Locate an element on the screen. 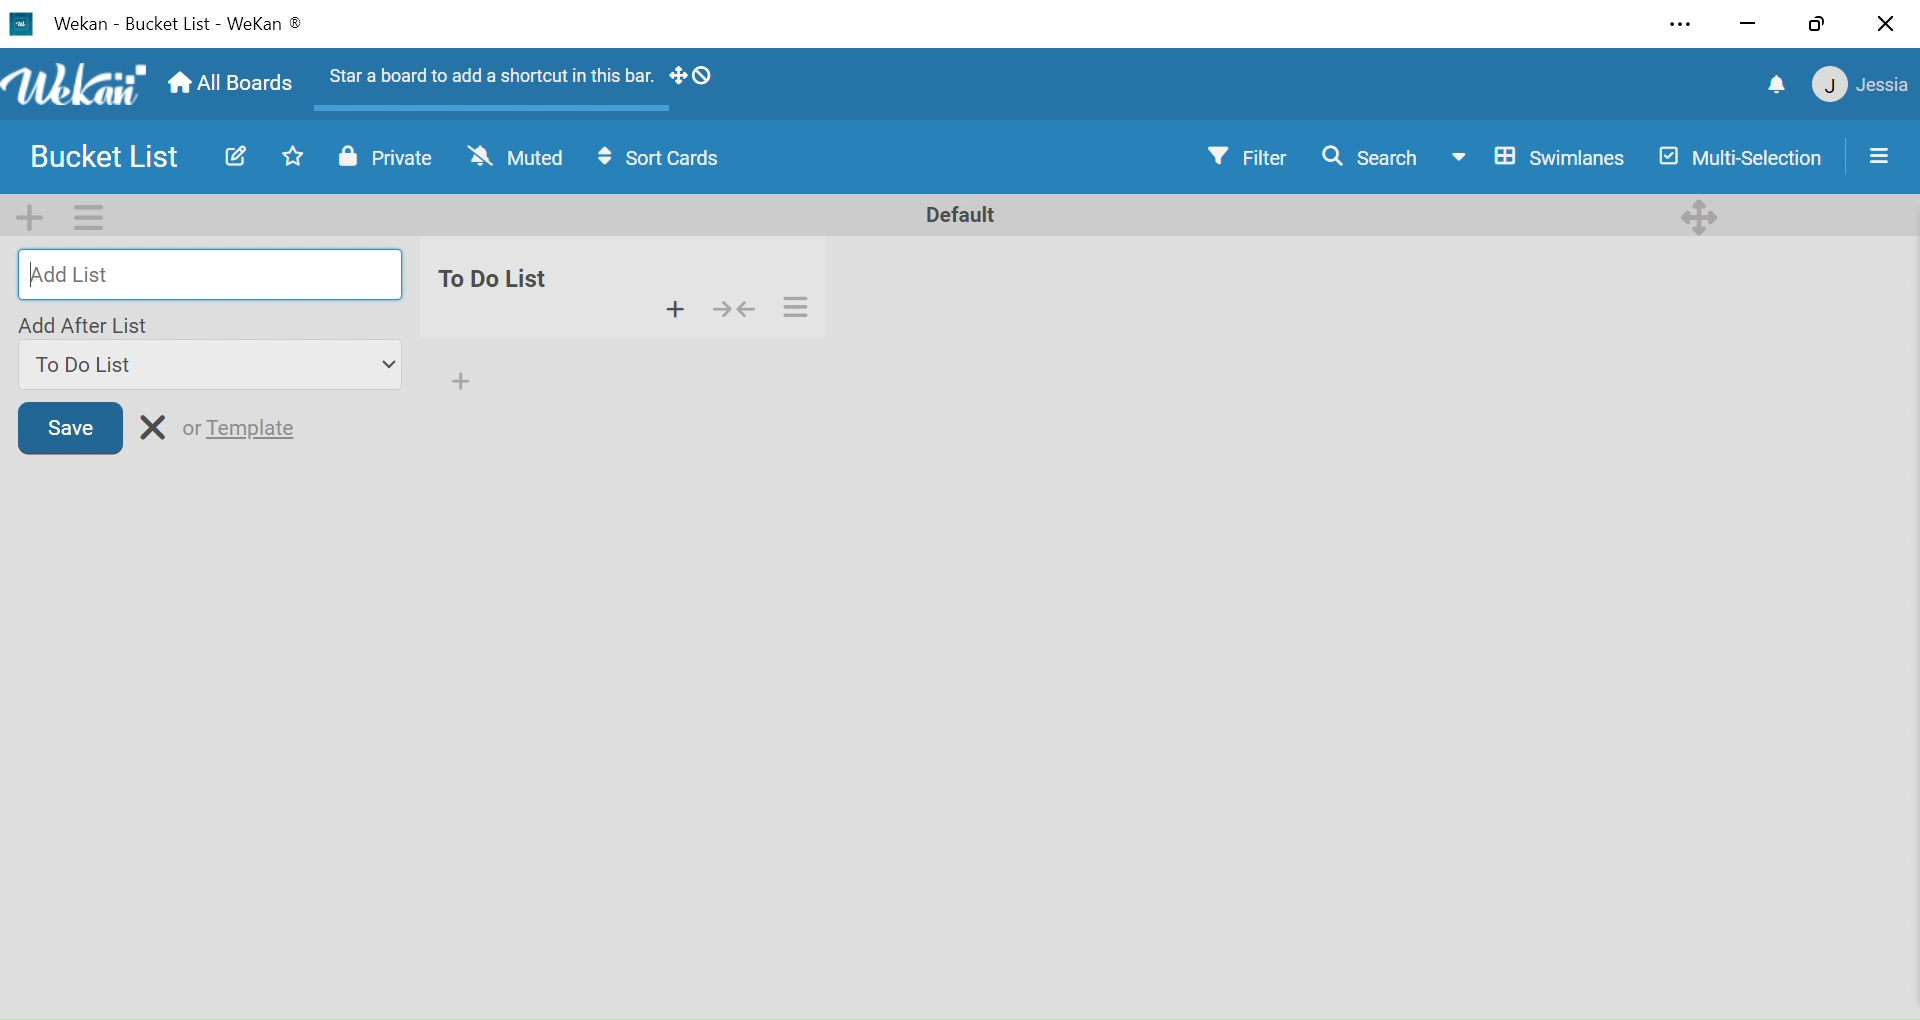  (un)mute is located at coordinates (515, 161).